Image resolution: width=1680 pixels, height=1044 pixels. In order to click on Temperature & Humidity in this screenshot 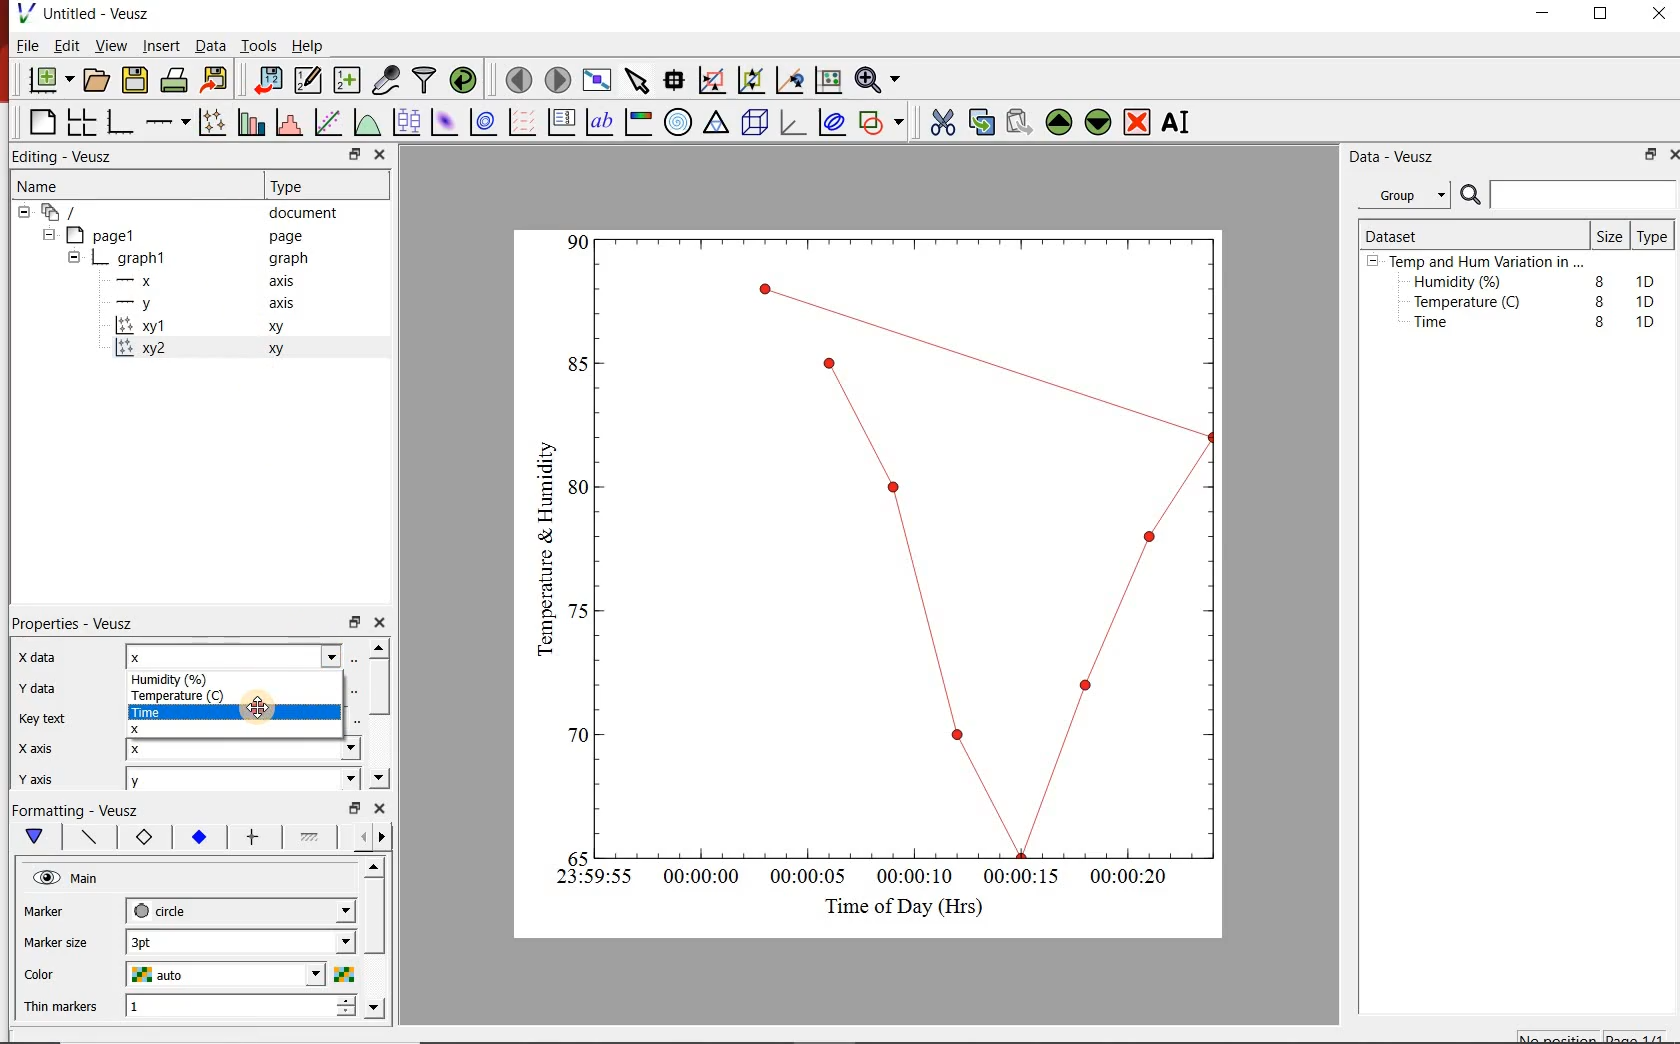, I will do `click(540, 543)`.